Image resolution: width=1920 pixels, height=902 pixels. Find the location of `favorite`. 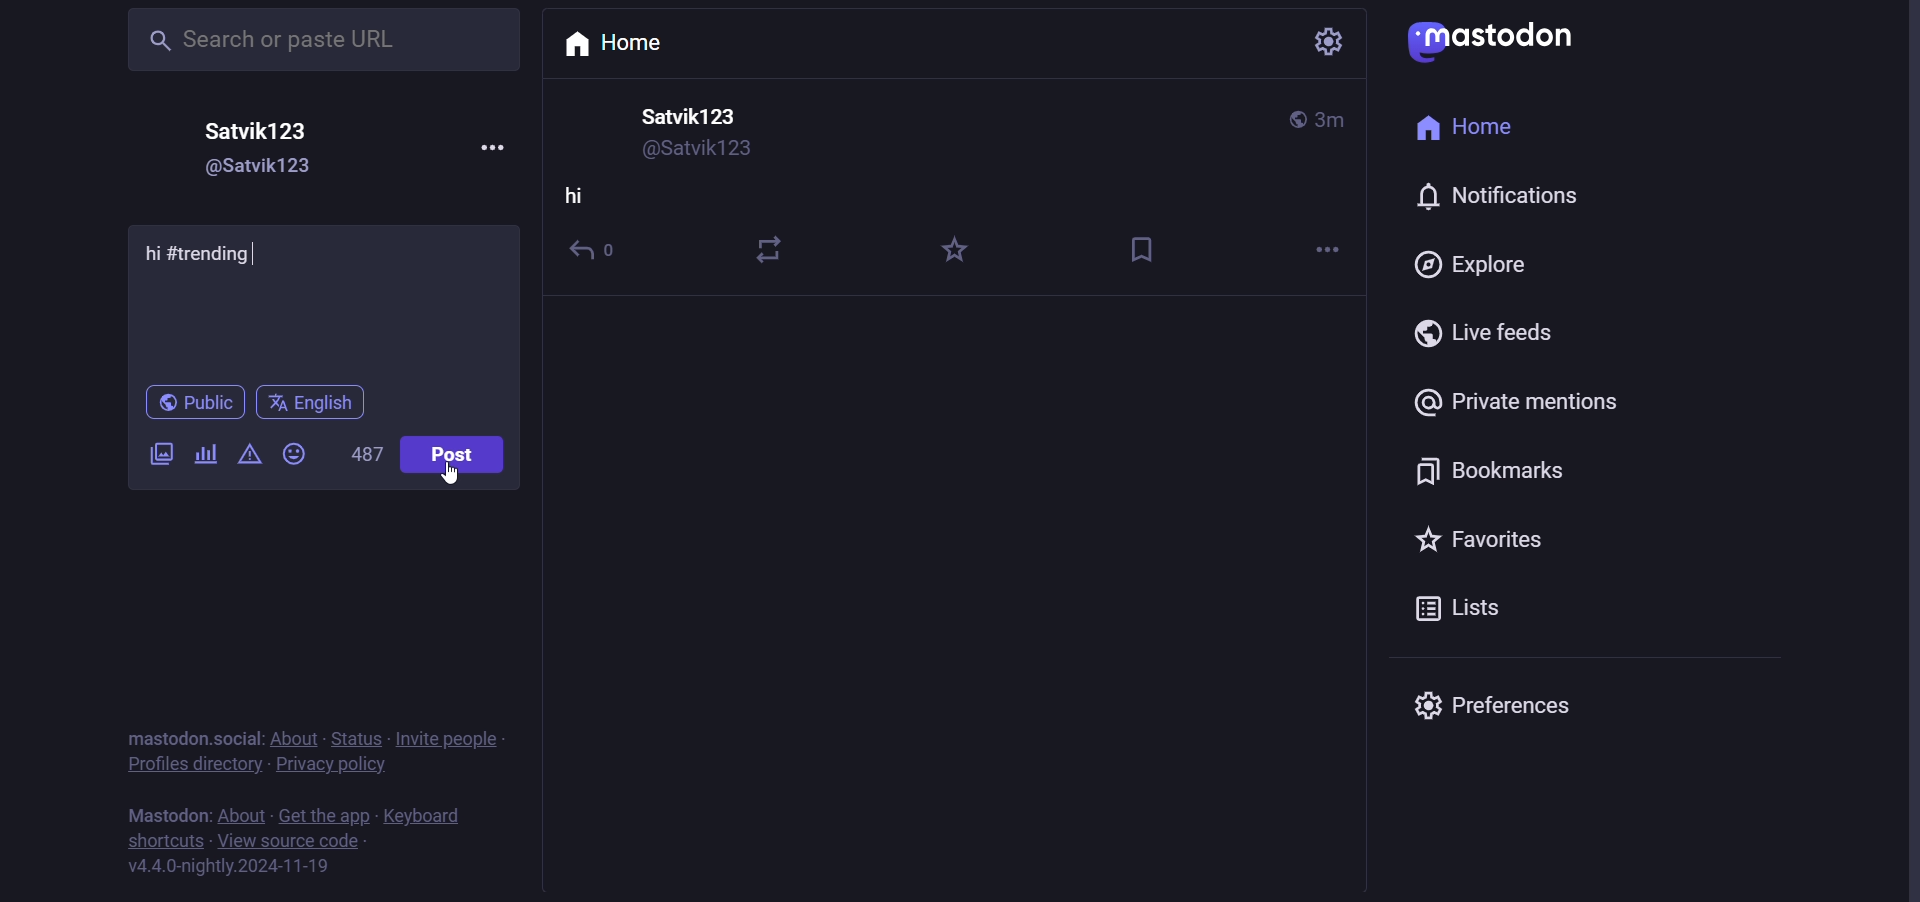

favorite is located at coordinates (1498, 546).